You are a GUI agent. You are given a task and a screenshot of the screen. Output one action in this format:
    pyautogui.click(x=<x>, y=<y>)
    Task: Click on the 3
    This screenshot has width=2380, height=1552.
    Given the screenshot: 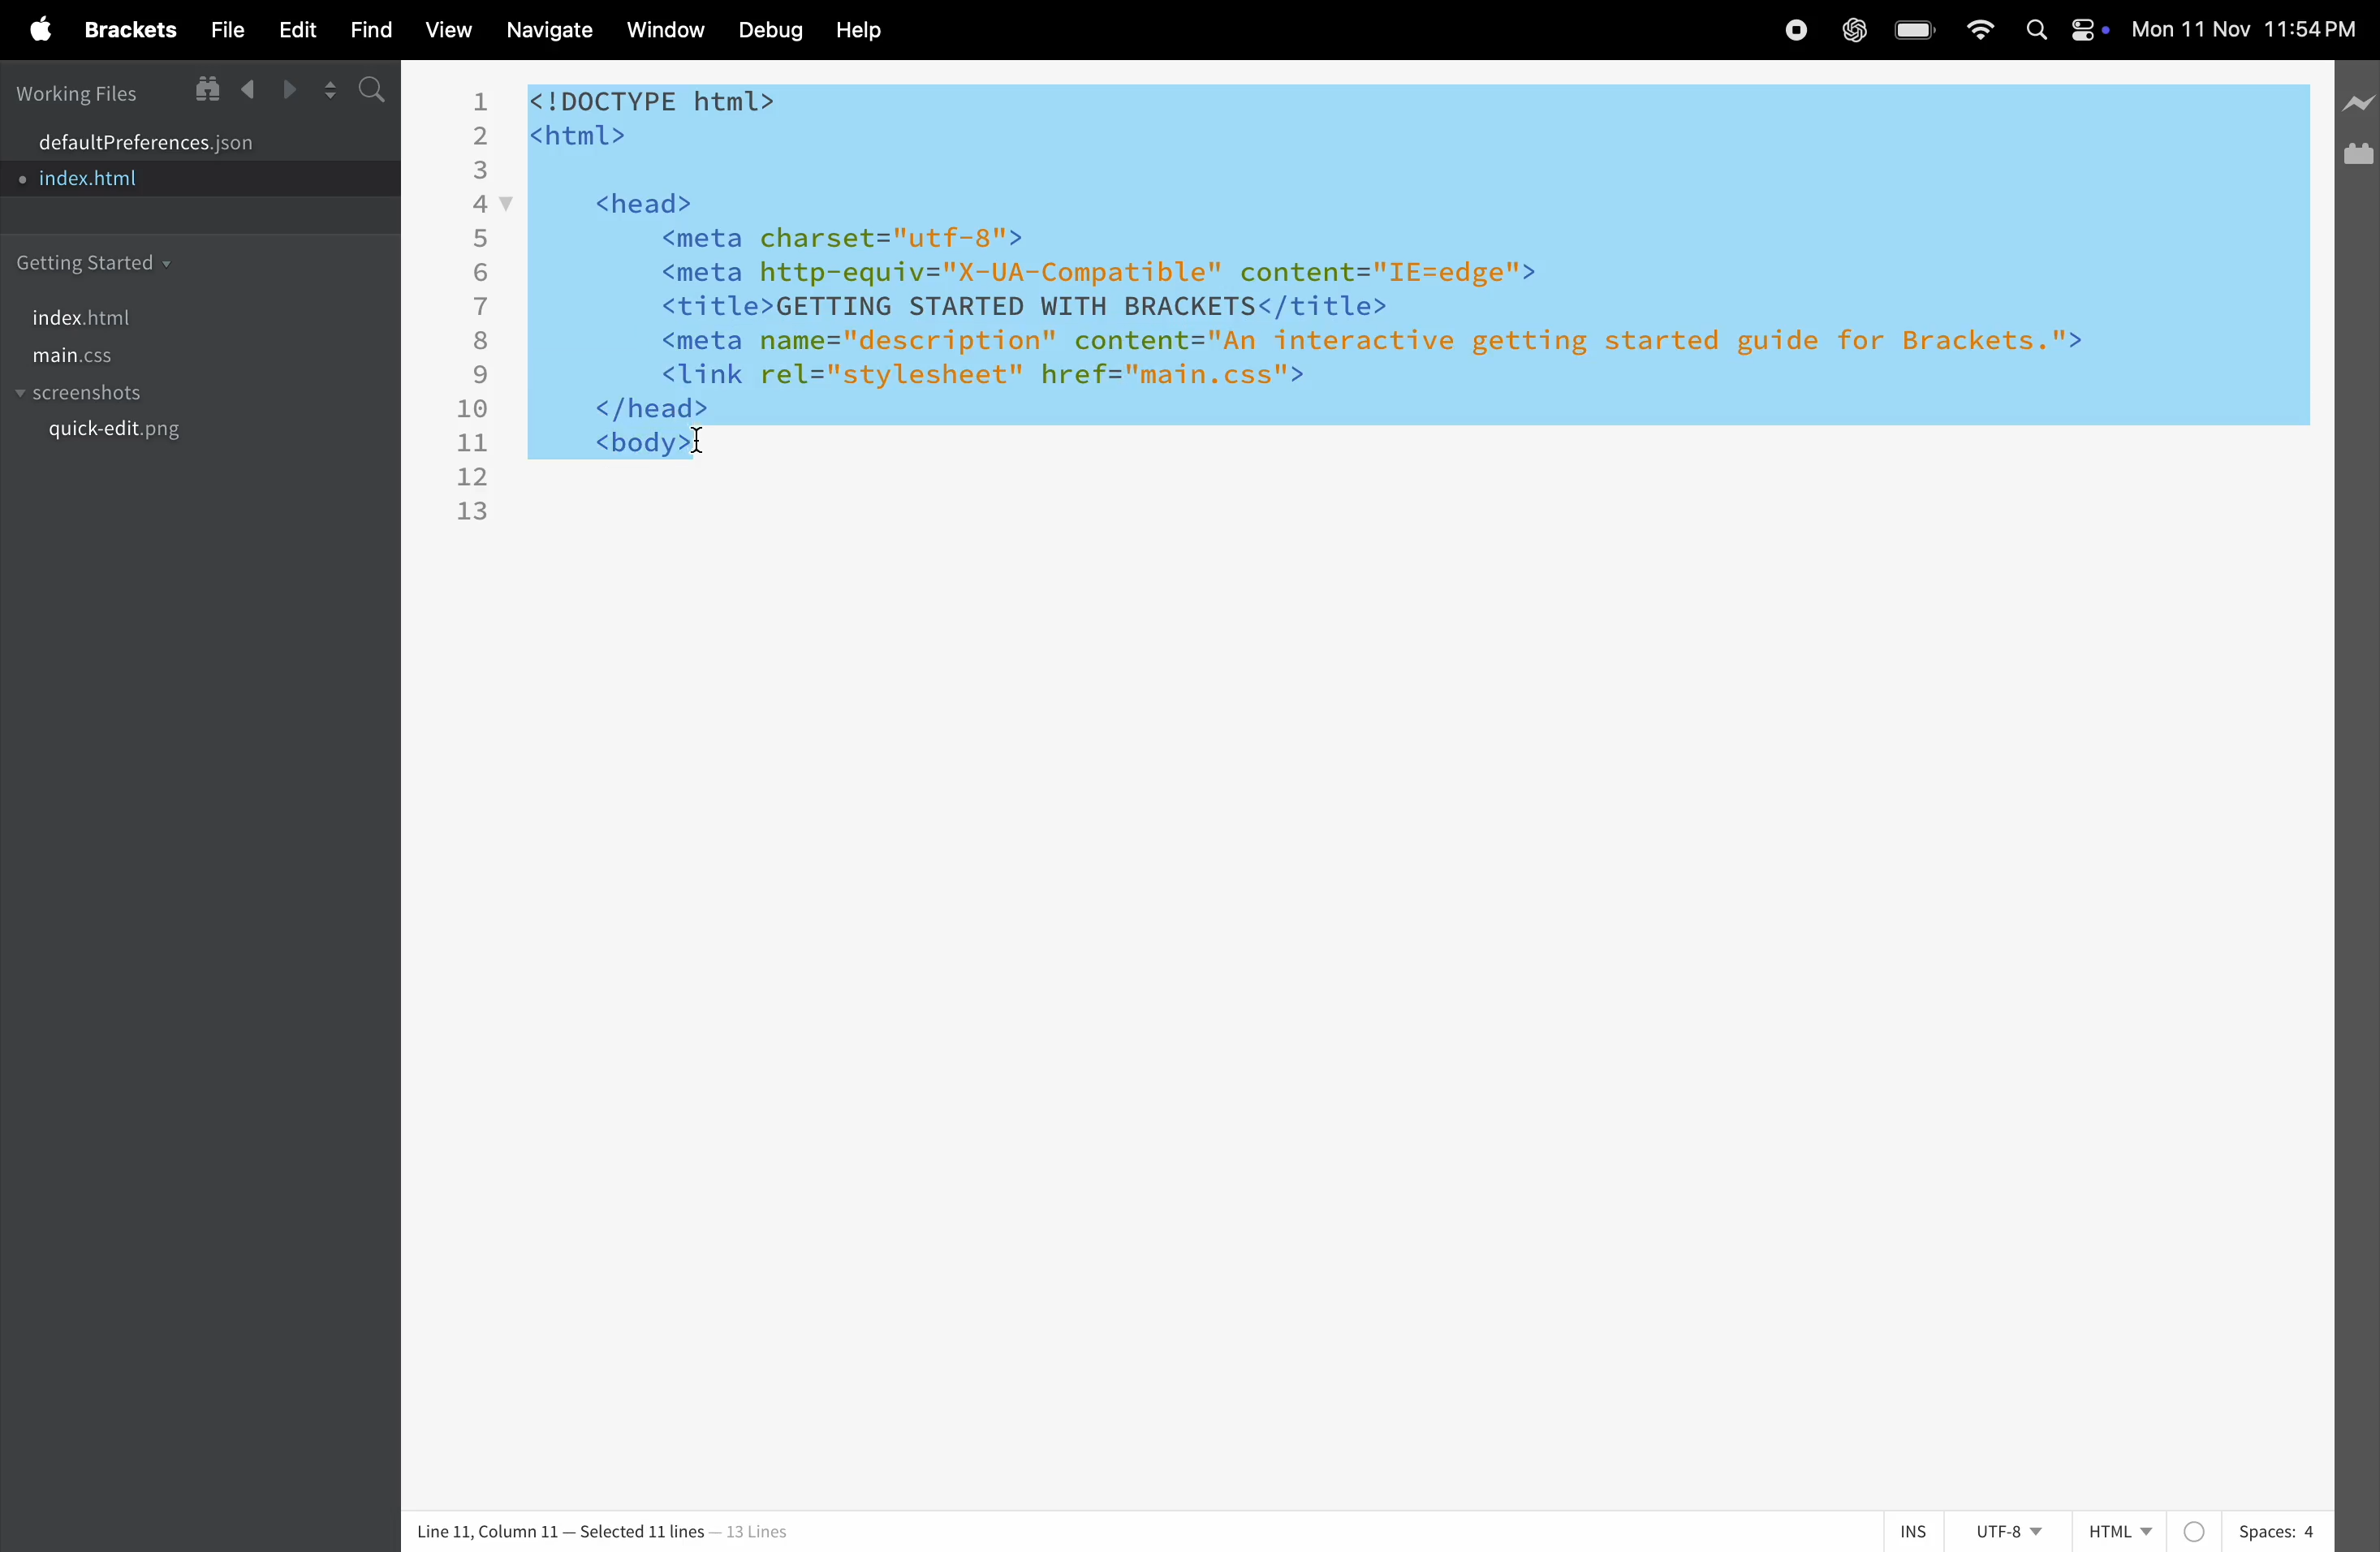 What is the action you would take?
    pyautogui.click(x=482, y=171)
    